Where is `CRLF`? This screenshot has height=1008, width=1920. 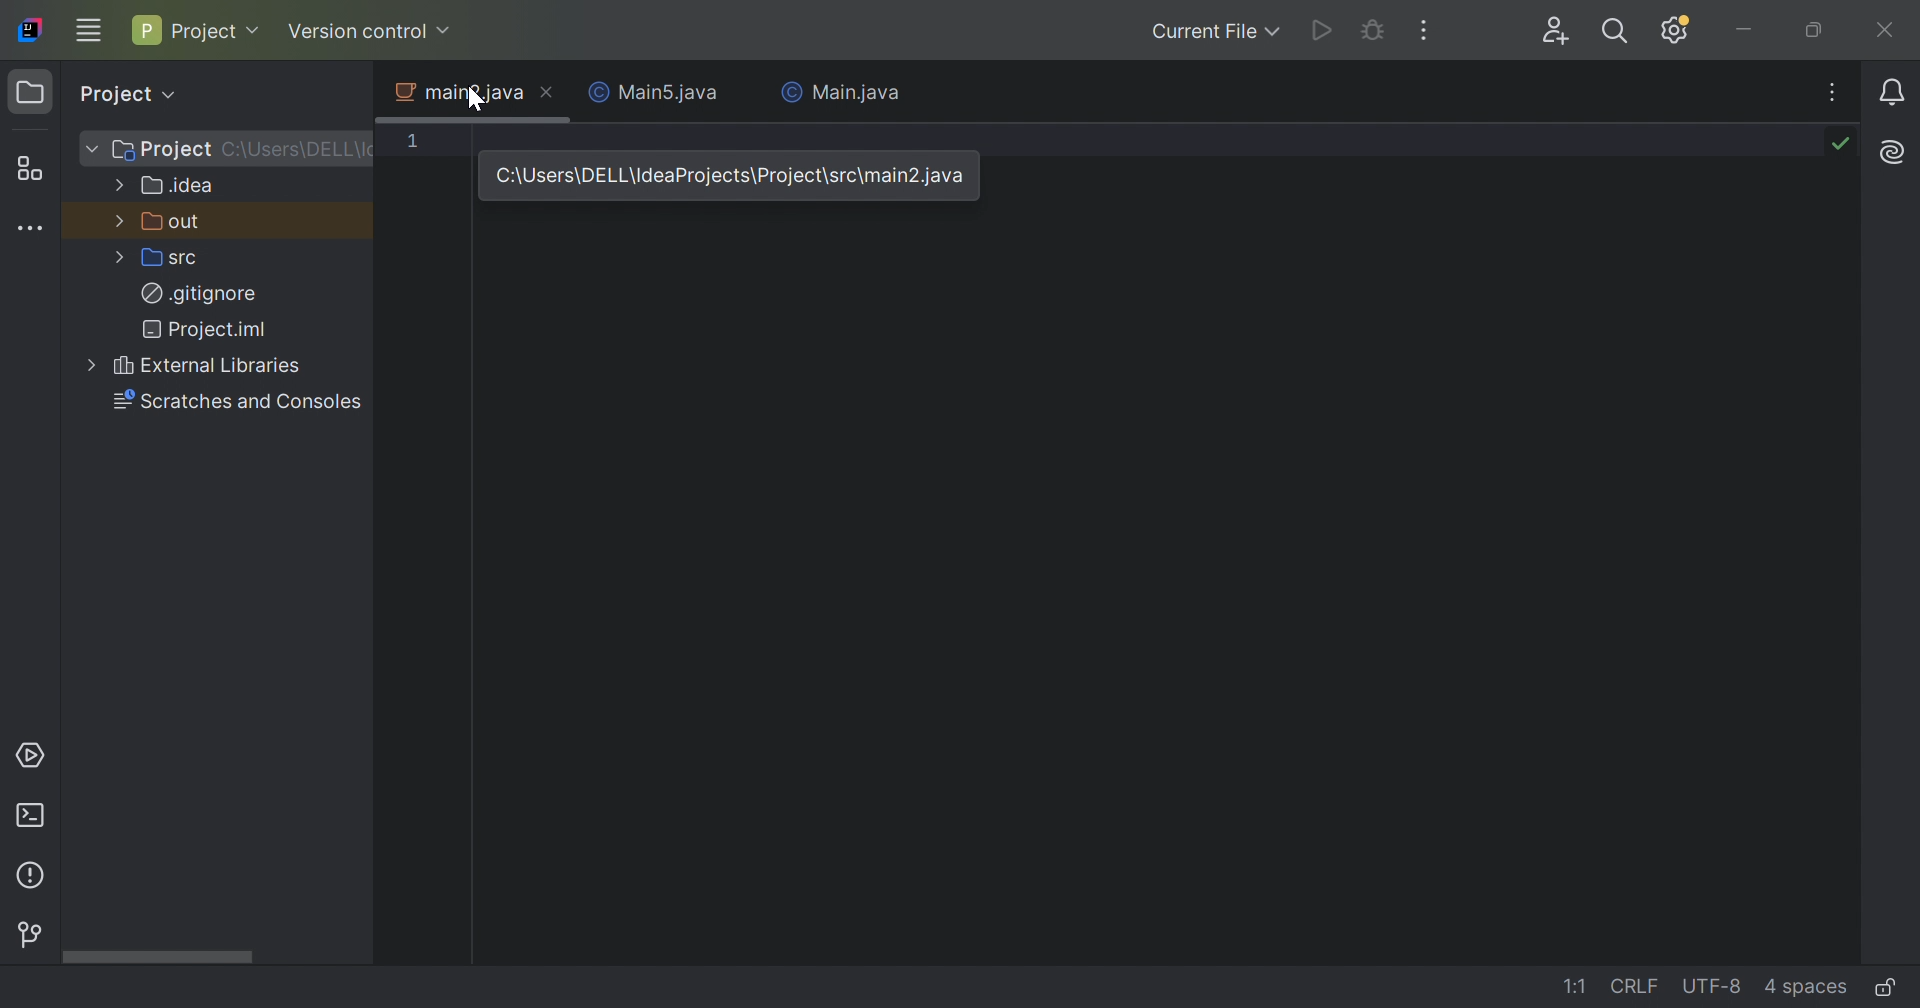
CRLF is located at coordinates (1638, 989).